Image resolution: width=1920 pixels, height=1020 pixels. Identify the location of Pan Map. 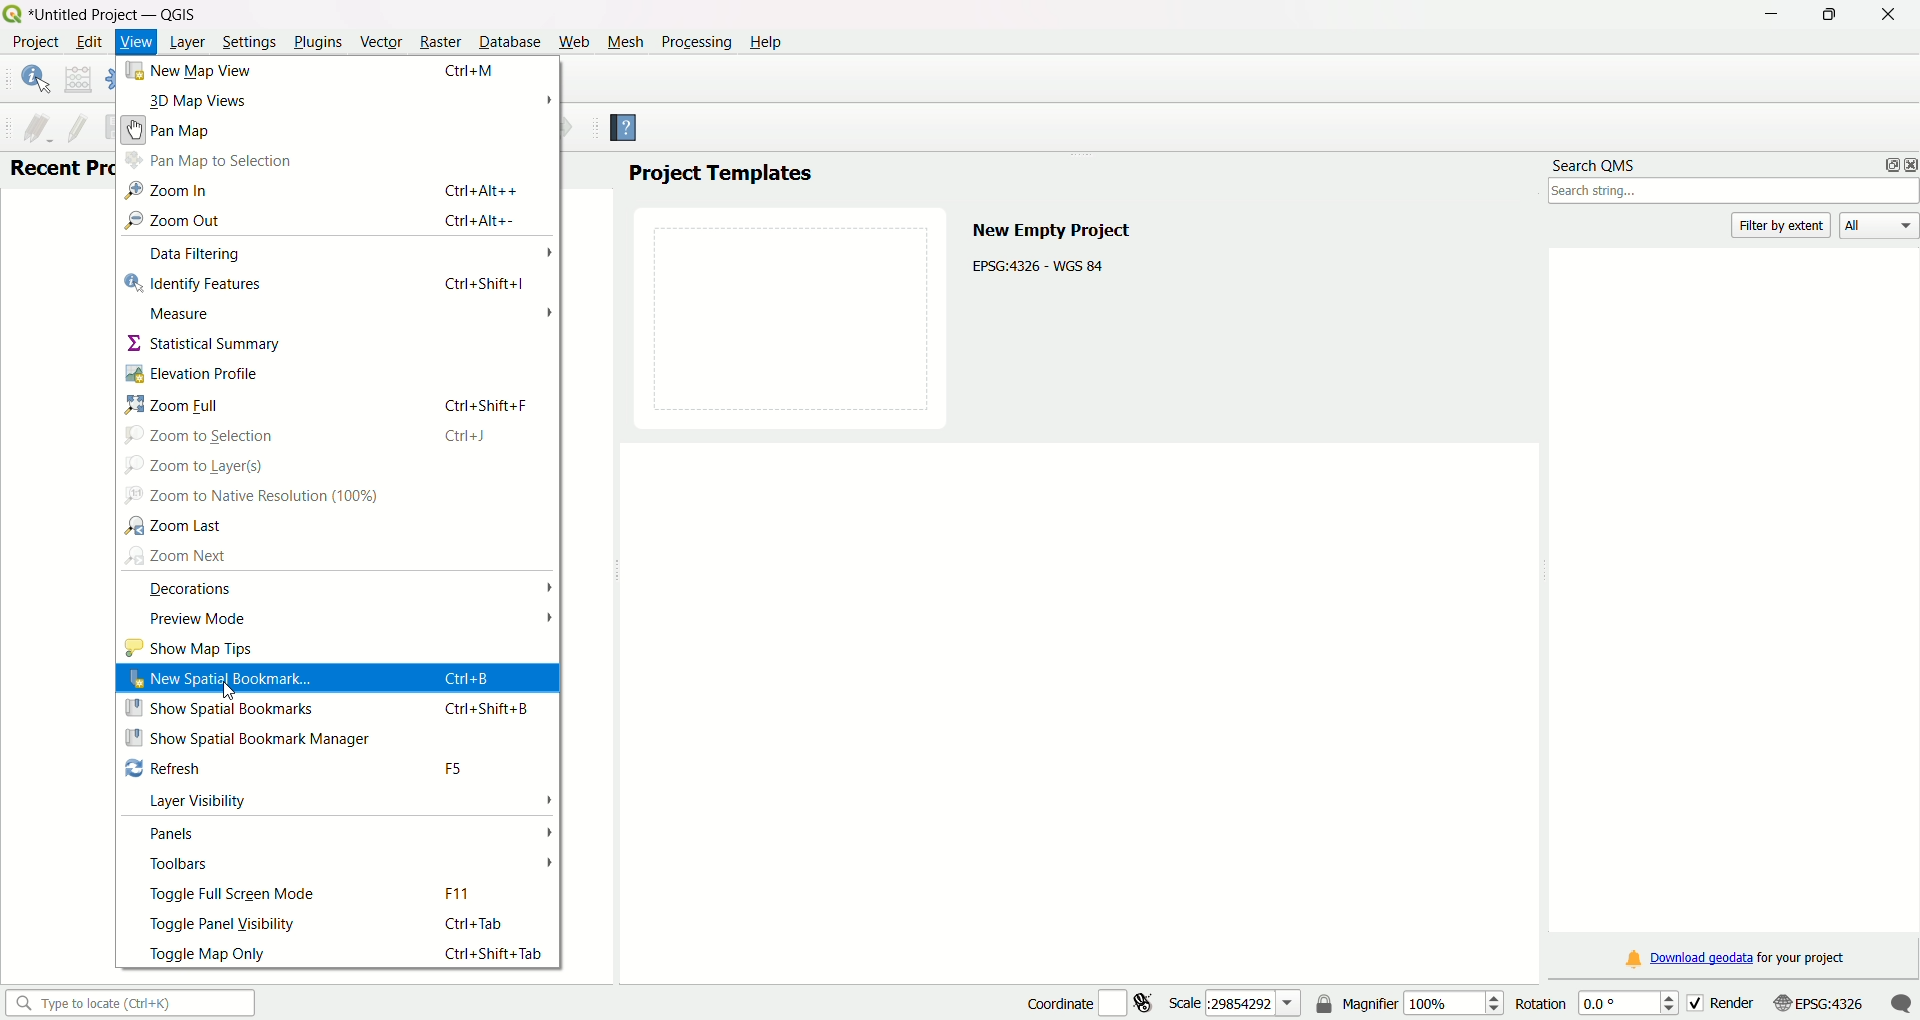
(169, 128).